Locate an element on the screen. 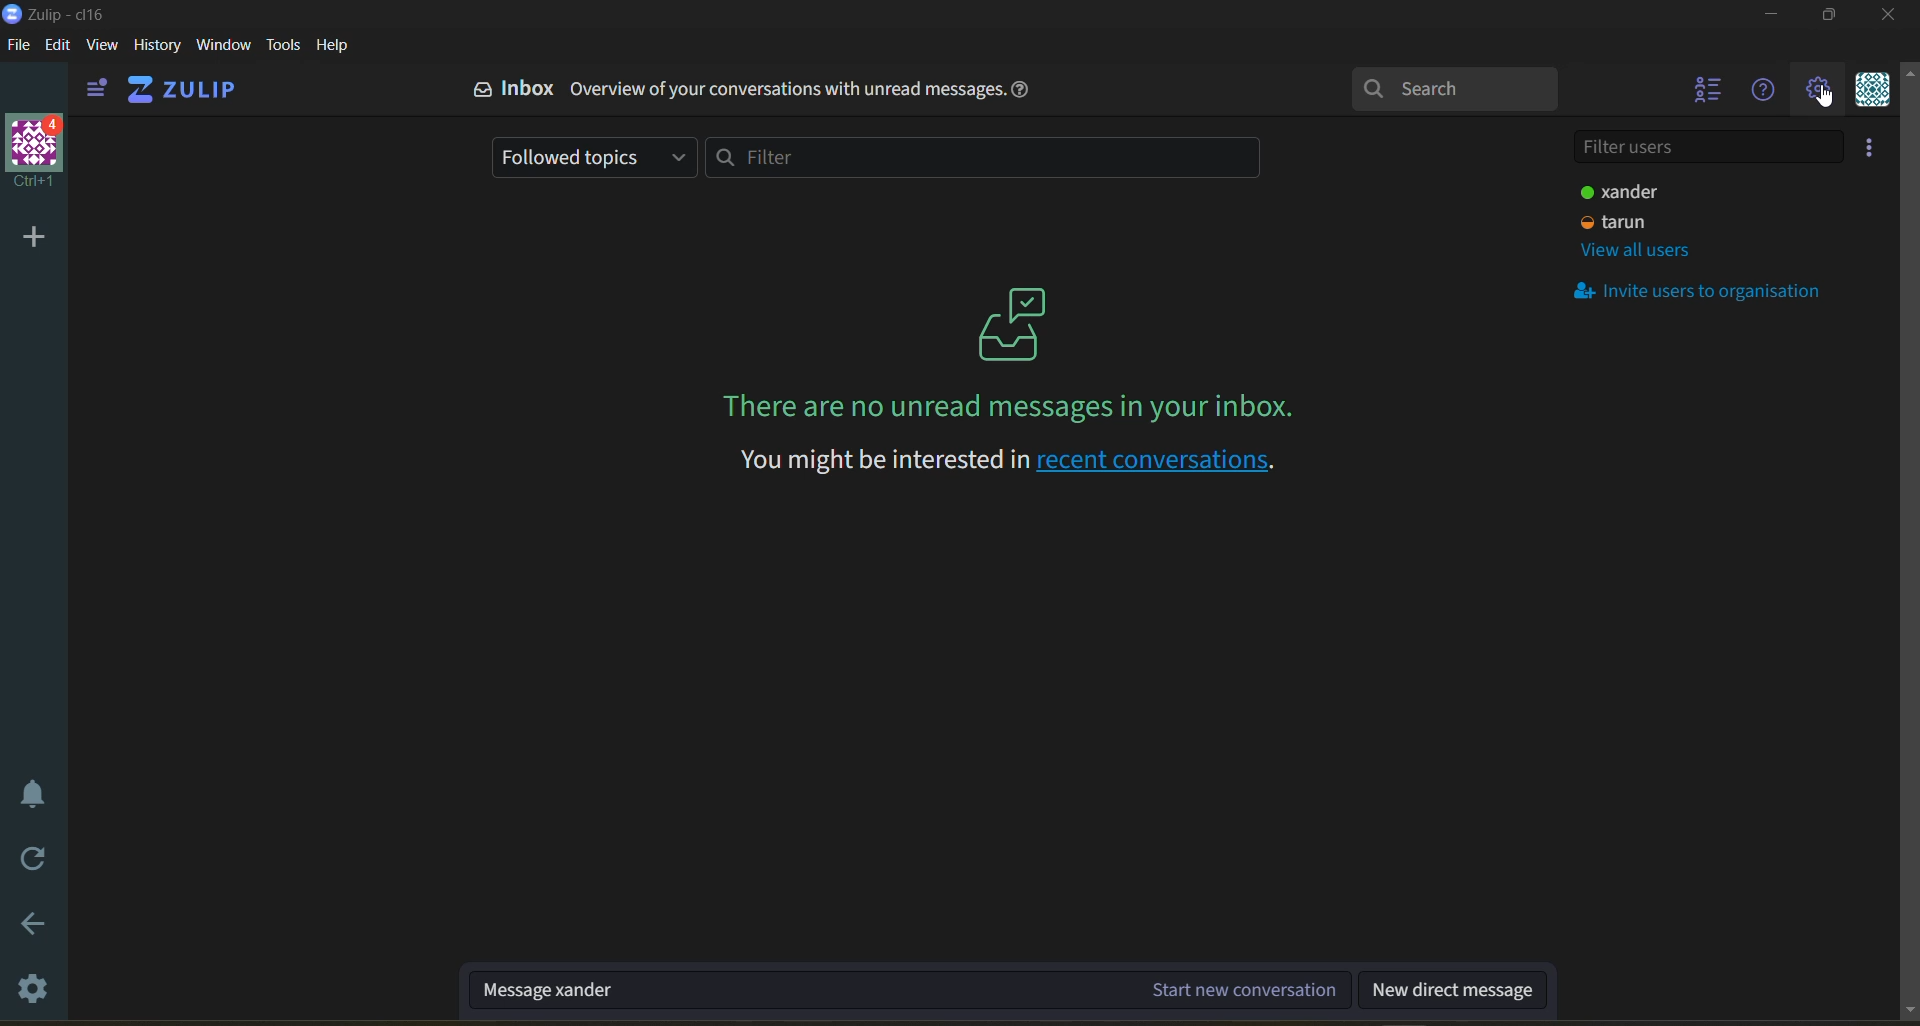 This screenshot has height=1026, width=1920. Maximize is located at coordinates (1834, 19).